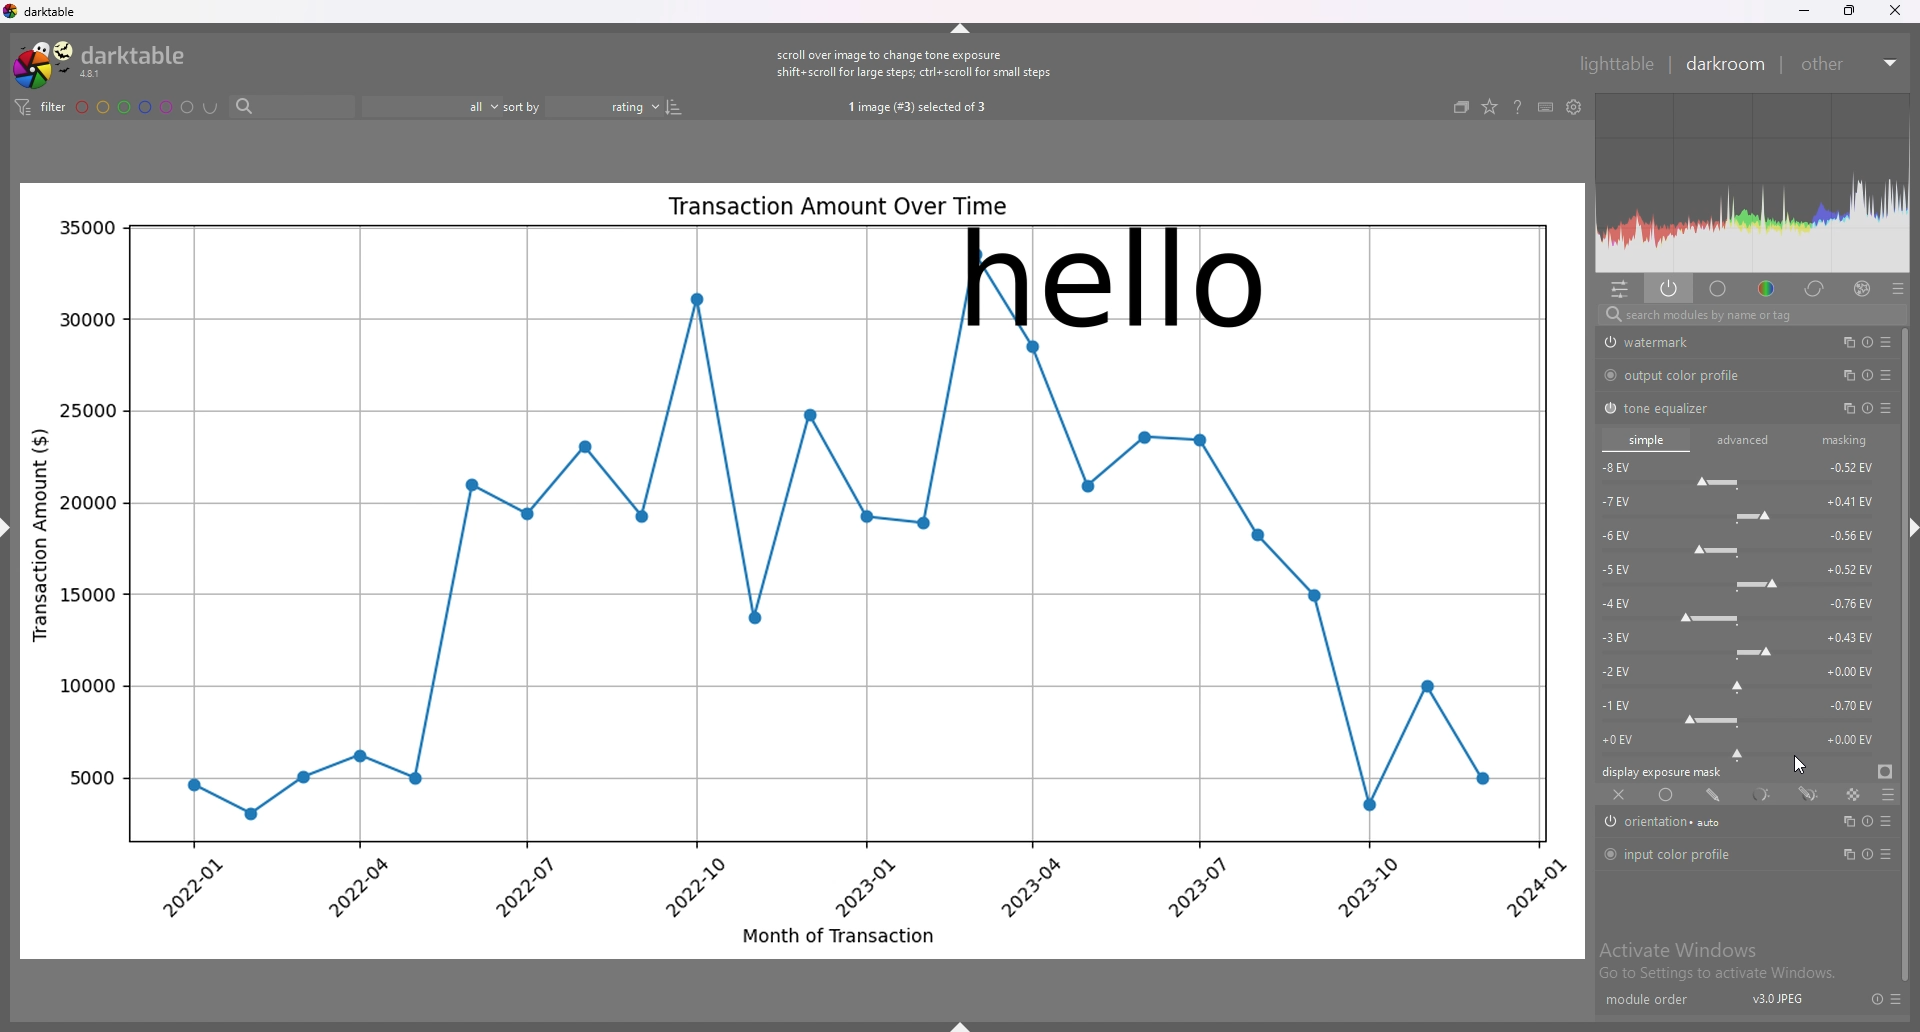 This screenshot has height=1032, width=1920. Describe the element at coordinates (1617, 64) in the screenshot. I see `lighttable` at that location.